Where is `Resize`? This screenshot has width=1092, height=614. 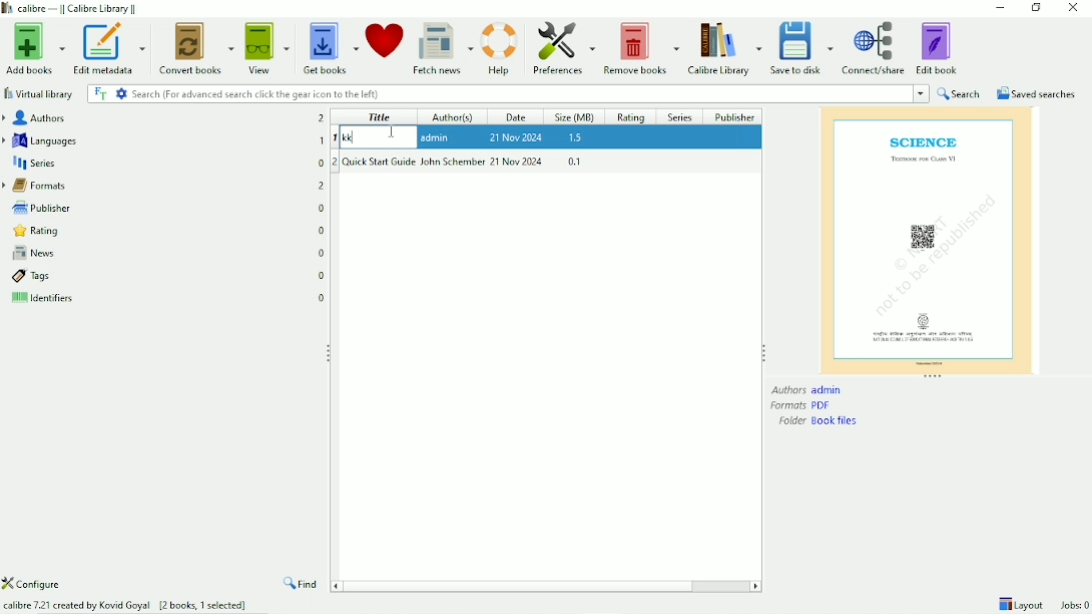
Resize is located at coordinates (764, 352).